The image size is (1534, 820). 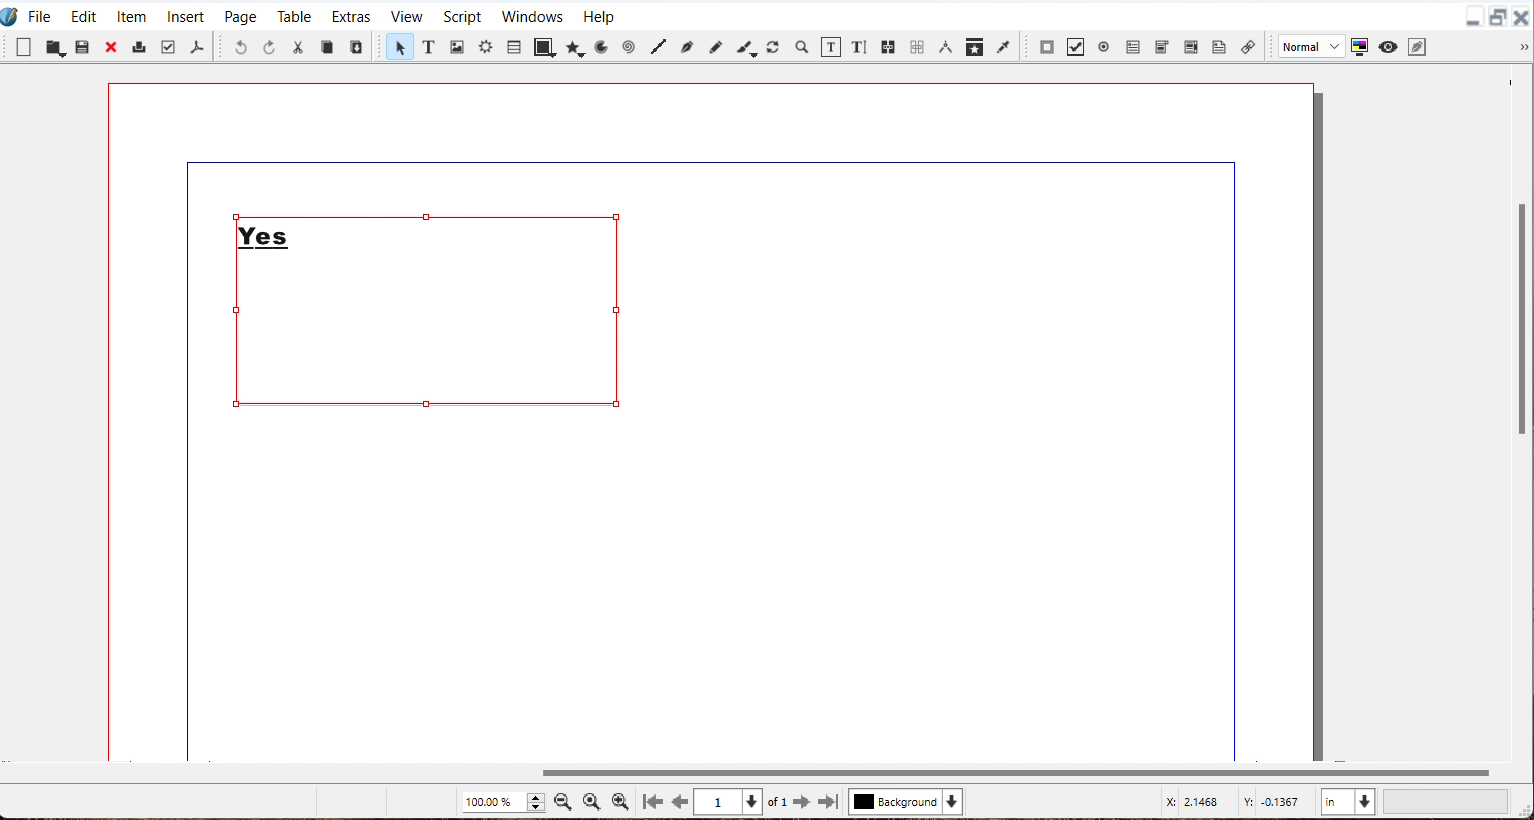 I want to click on Vertical scroll bar, so click(x=1518, y=412).